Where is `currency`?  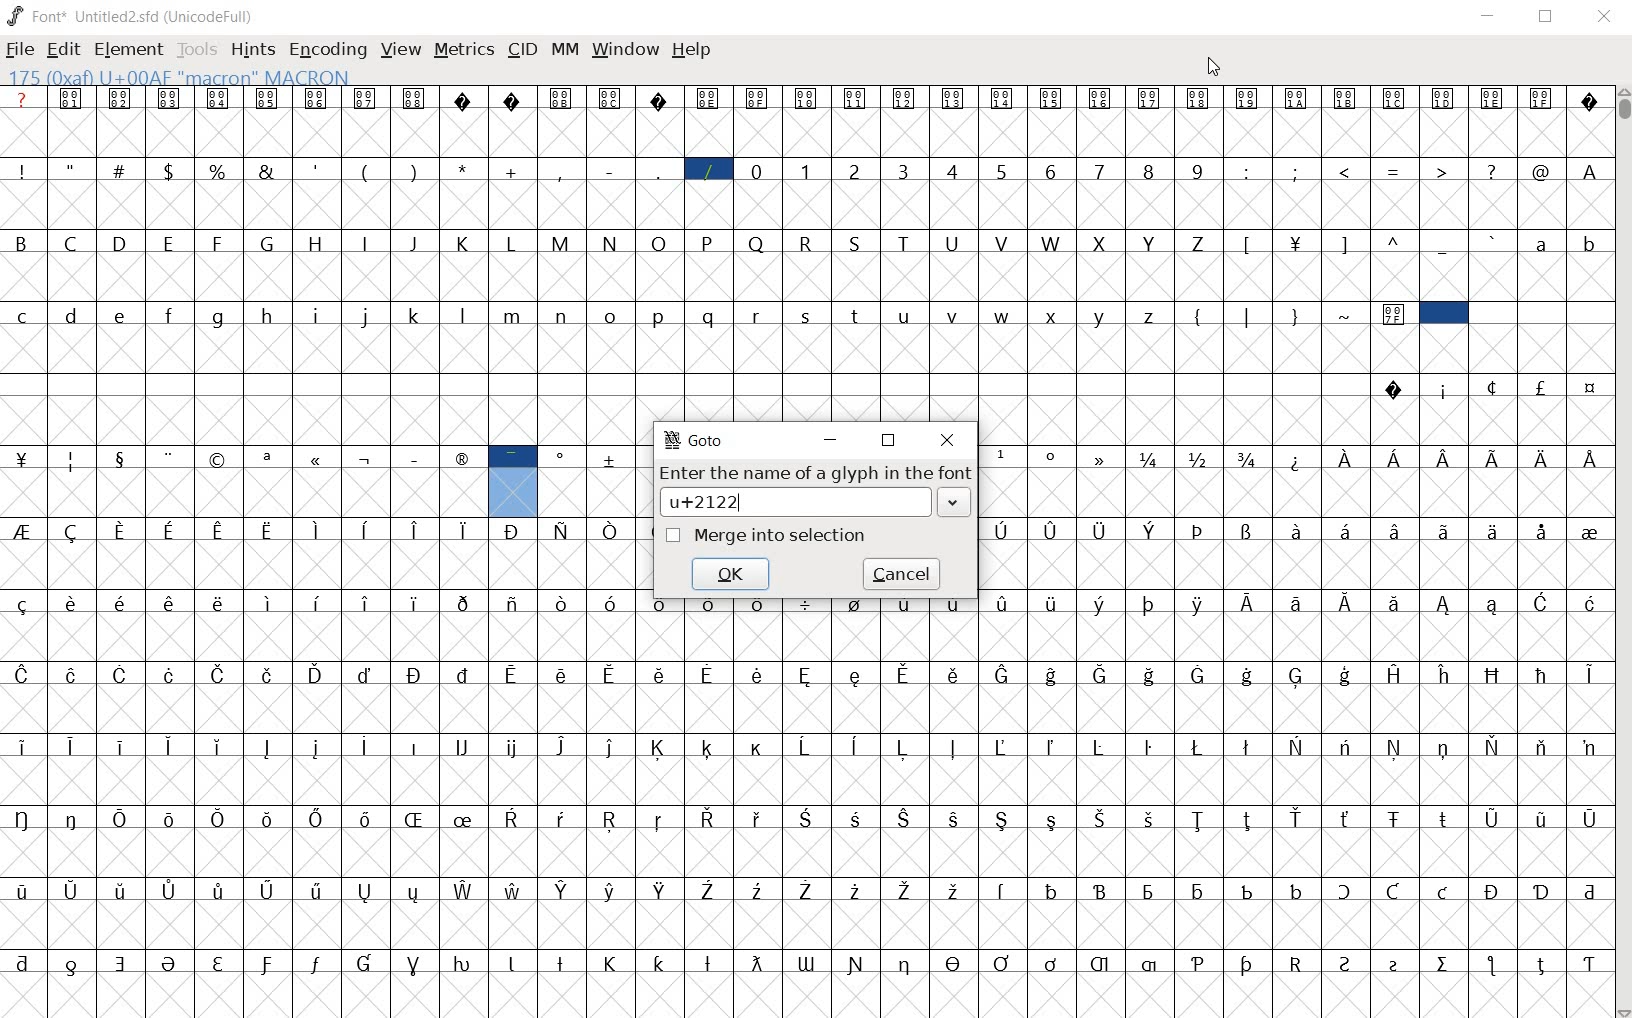
currency is located at coordinates (1298, 265).